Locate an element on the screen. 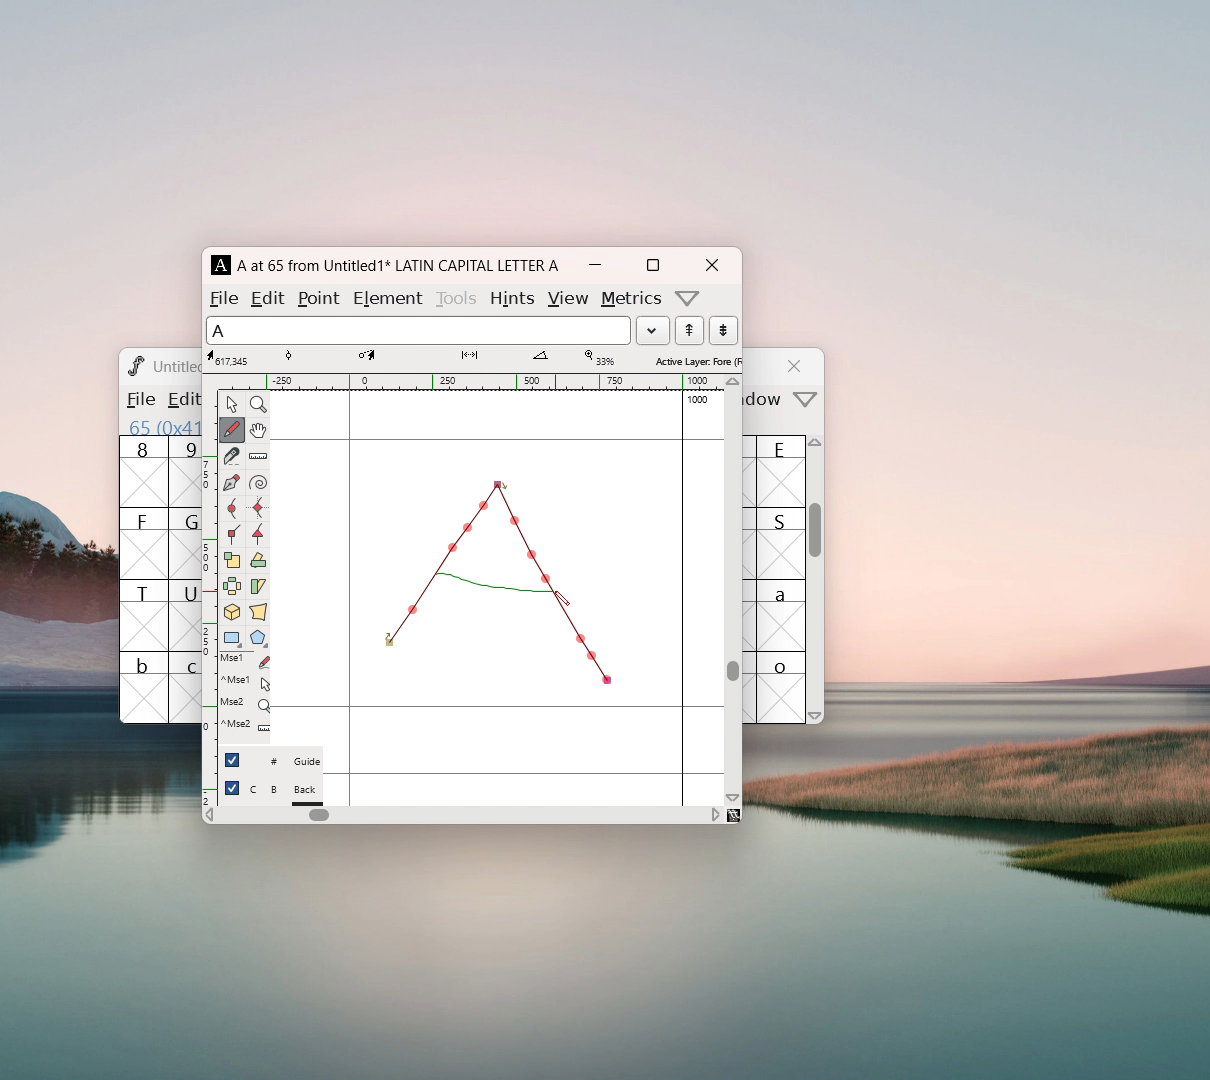 This screenshot has height=1080, width=1210. ^Mse2 is located at coordinates (246, 681).